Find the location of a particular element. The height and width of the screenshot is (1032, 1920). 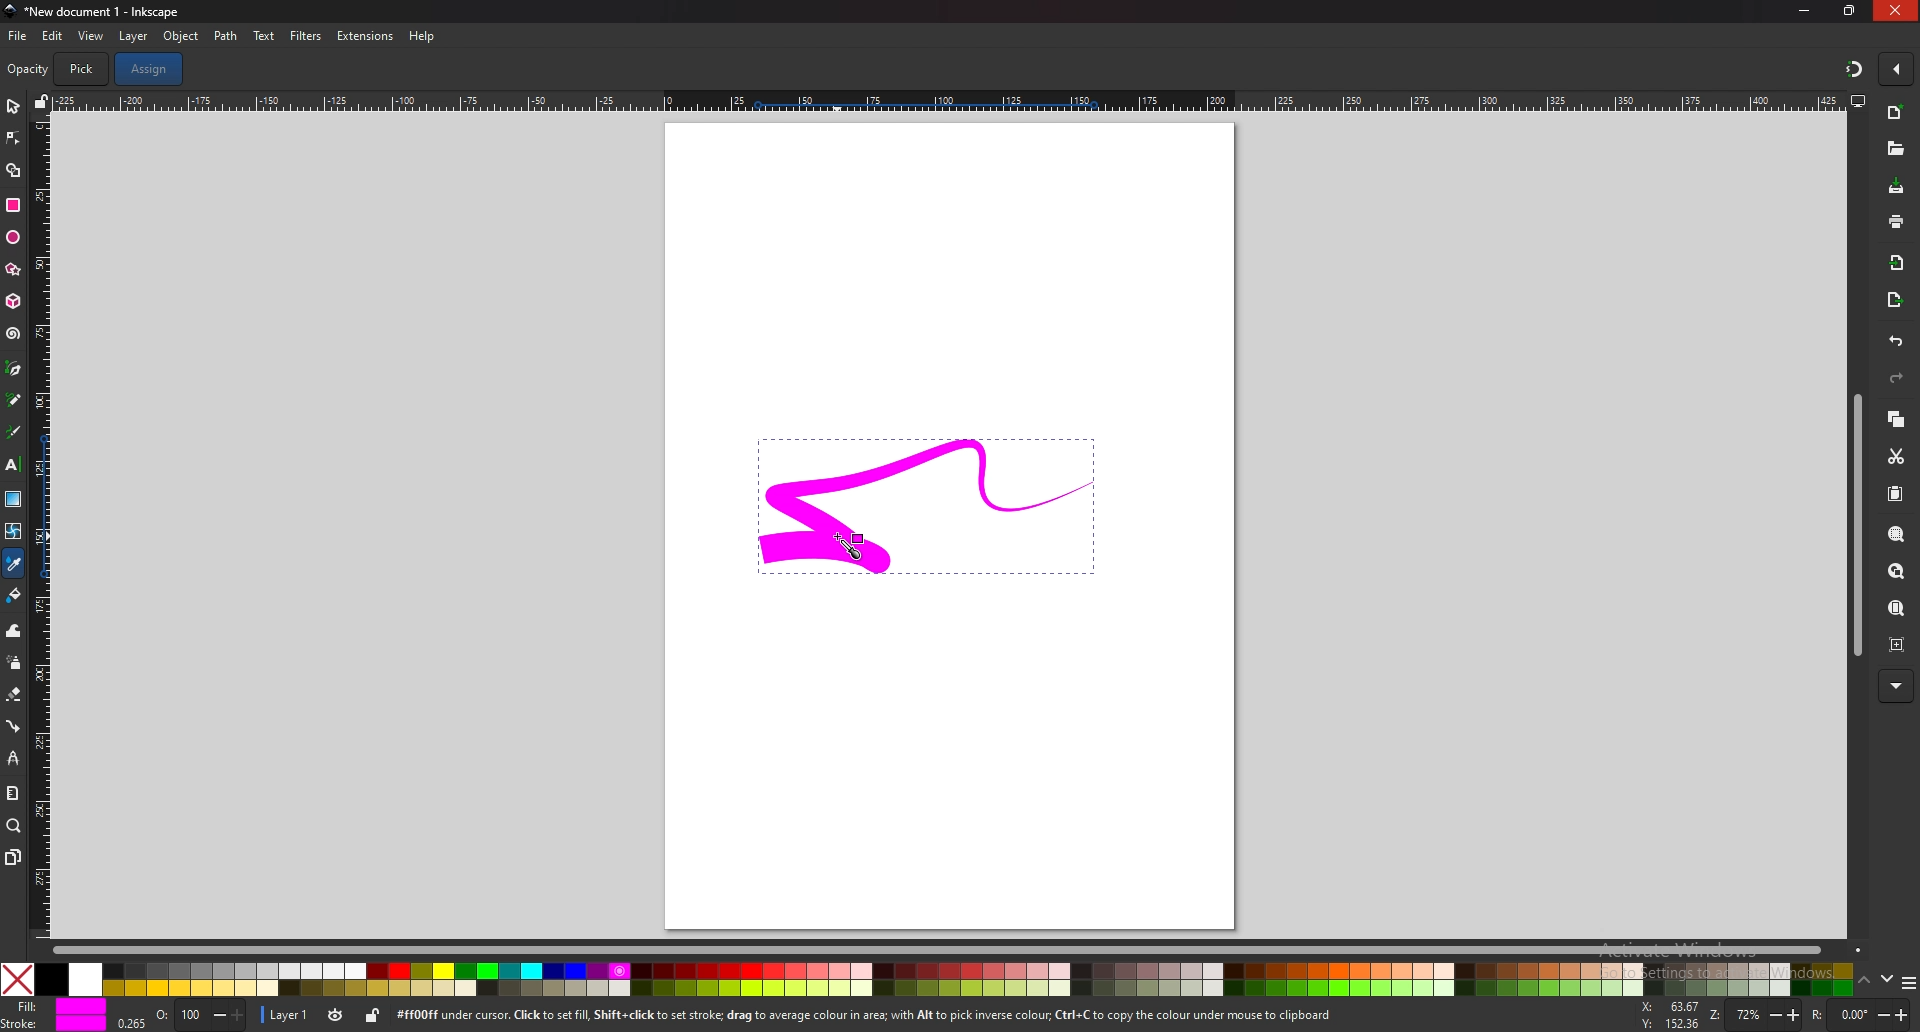

selector is located at coordinates (13, 105).